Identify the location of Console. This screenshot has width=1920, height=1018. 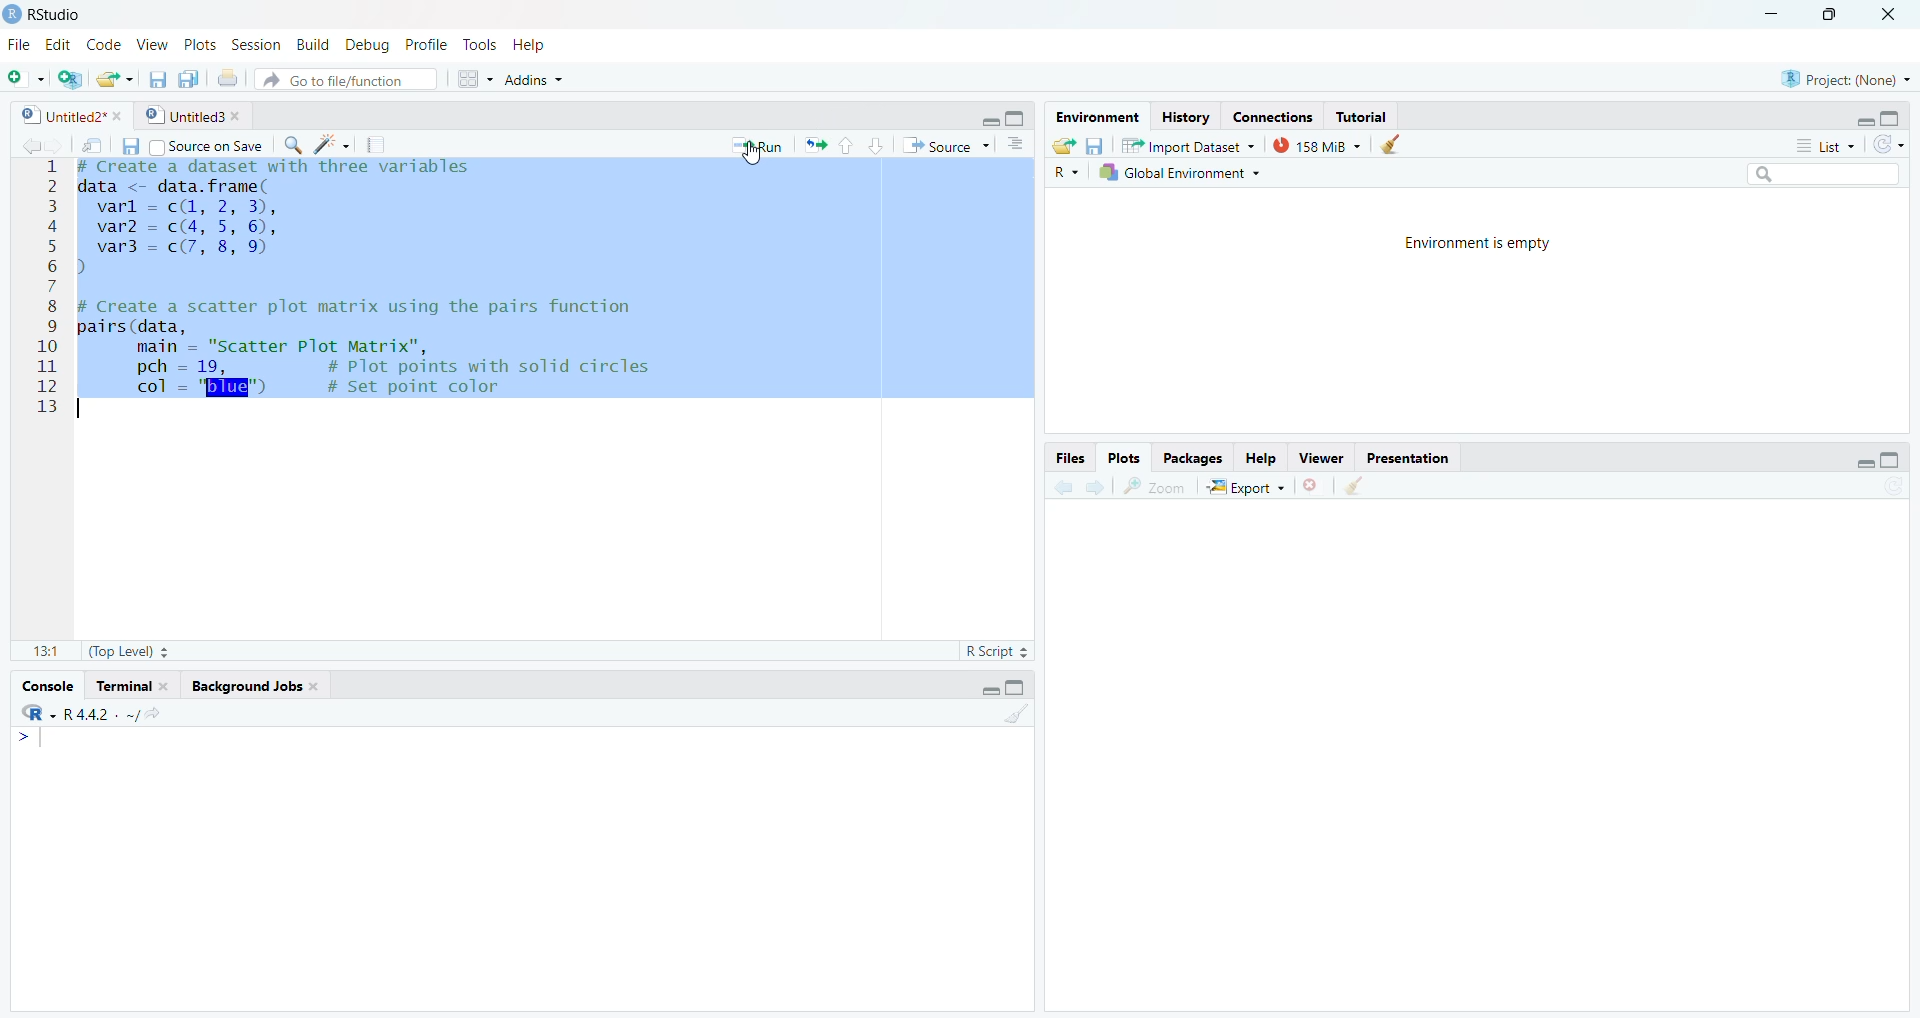
(52, 682).